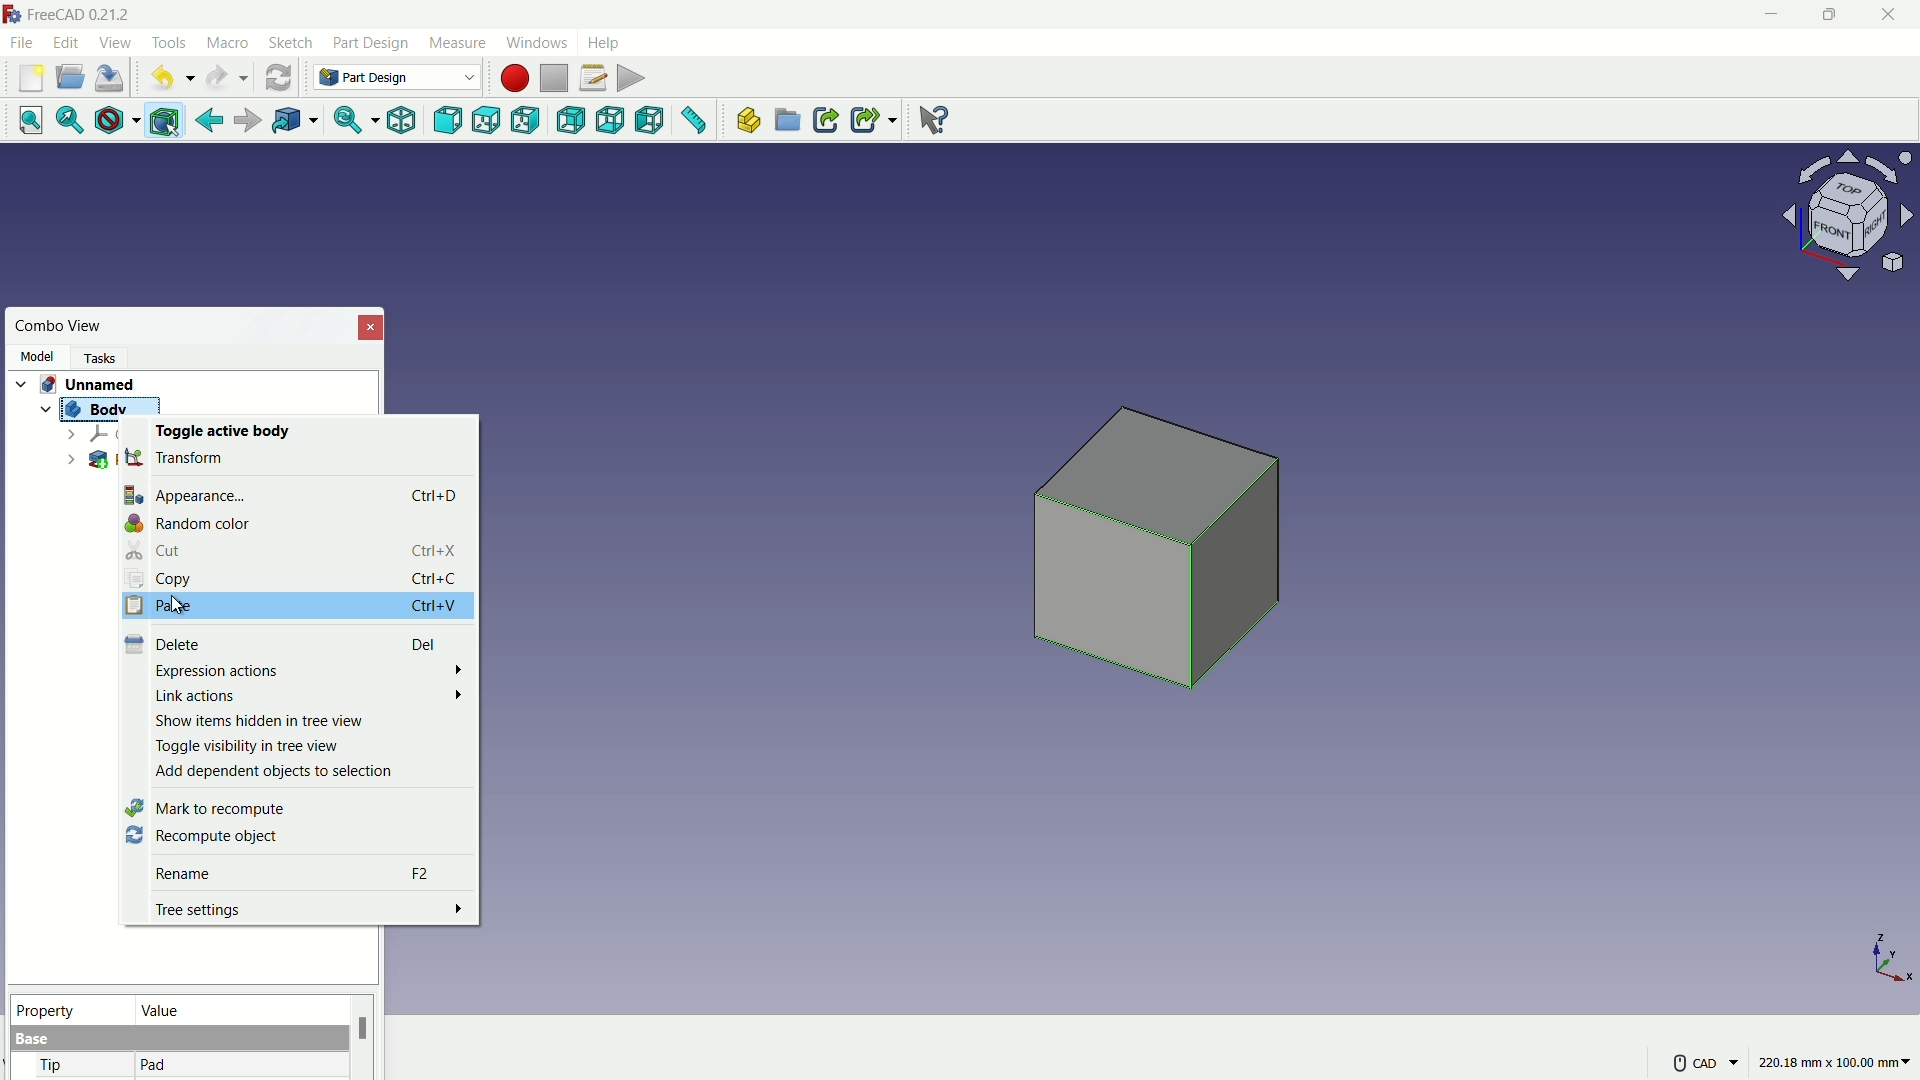 Image resolution: width=1920 pixels, height=1080 pixels. Describe the element at coordinates (171, 43) in the screenshot. I see `tools` at that location.